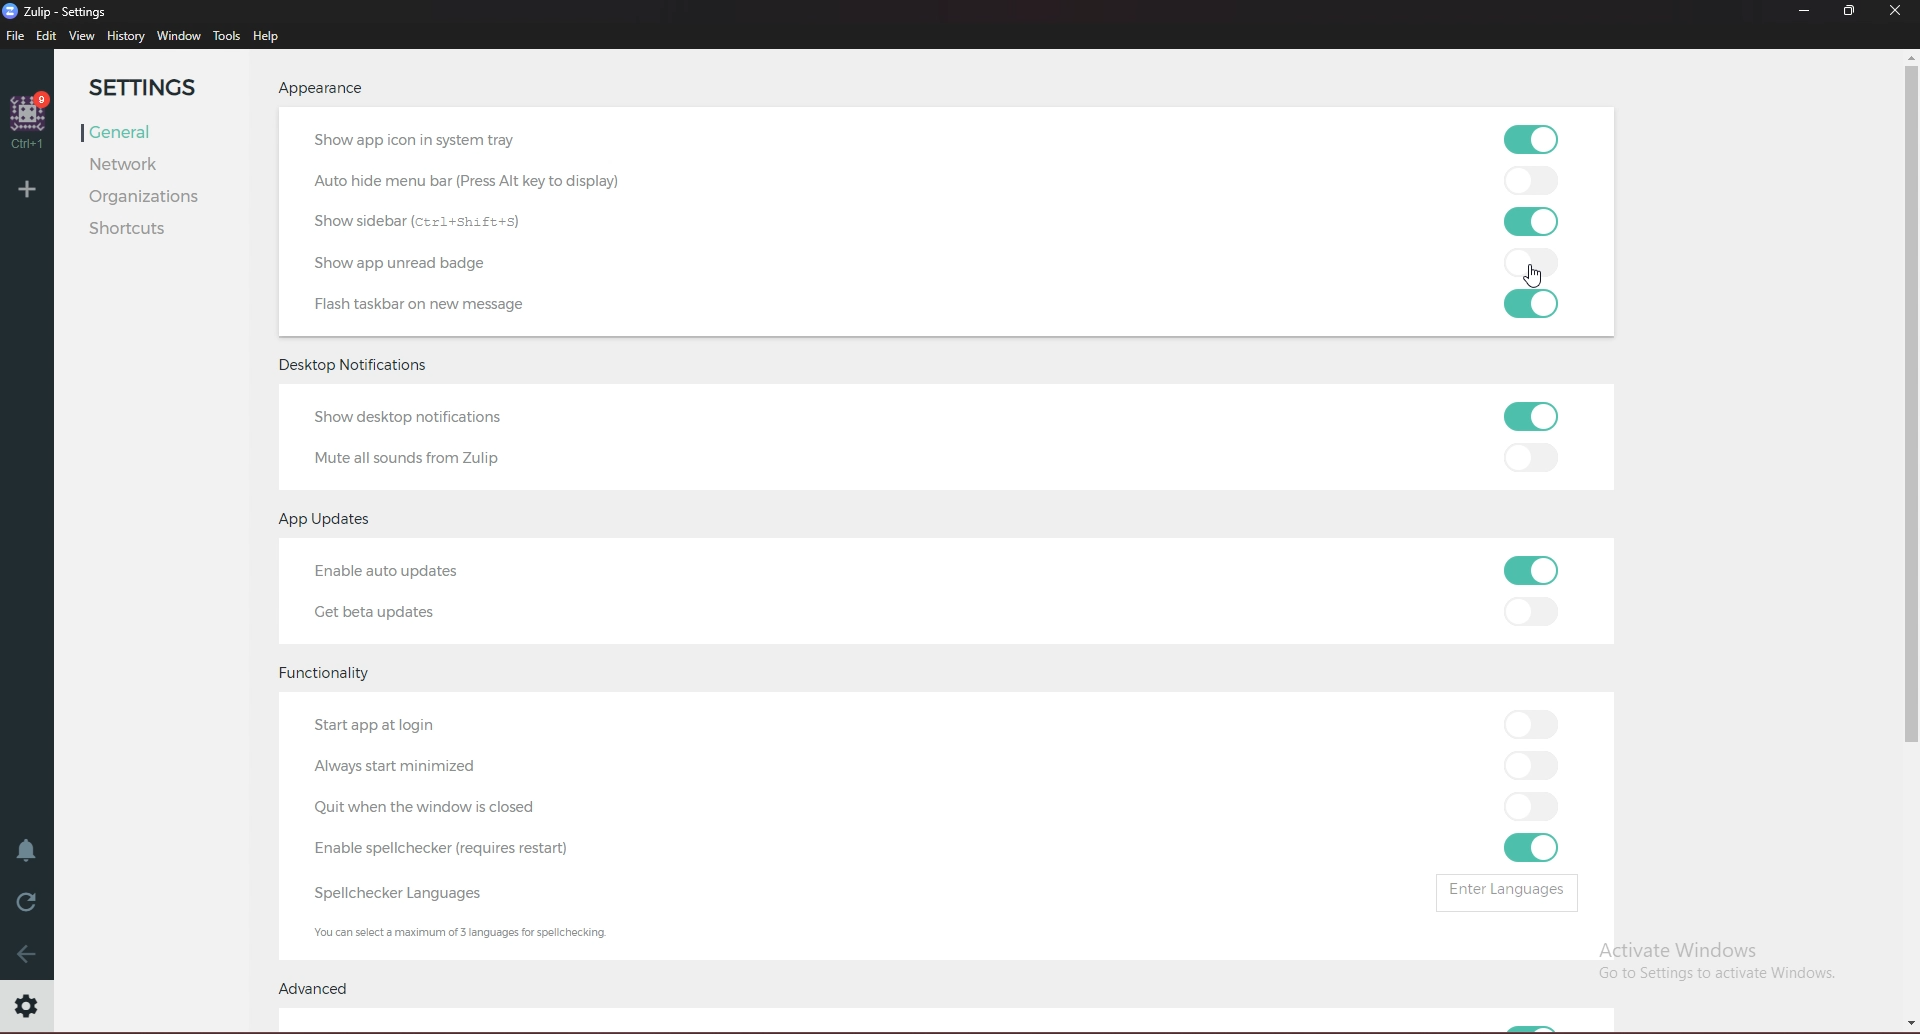 This screenshot has height=1034, width=1920. Describe the element at coordinates (227, 37) in the screenshot. I see `Tools` at that location.